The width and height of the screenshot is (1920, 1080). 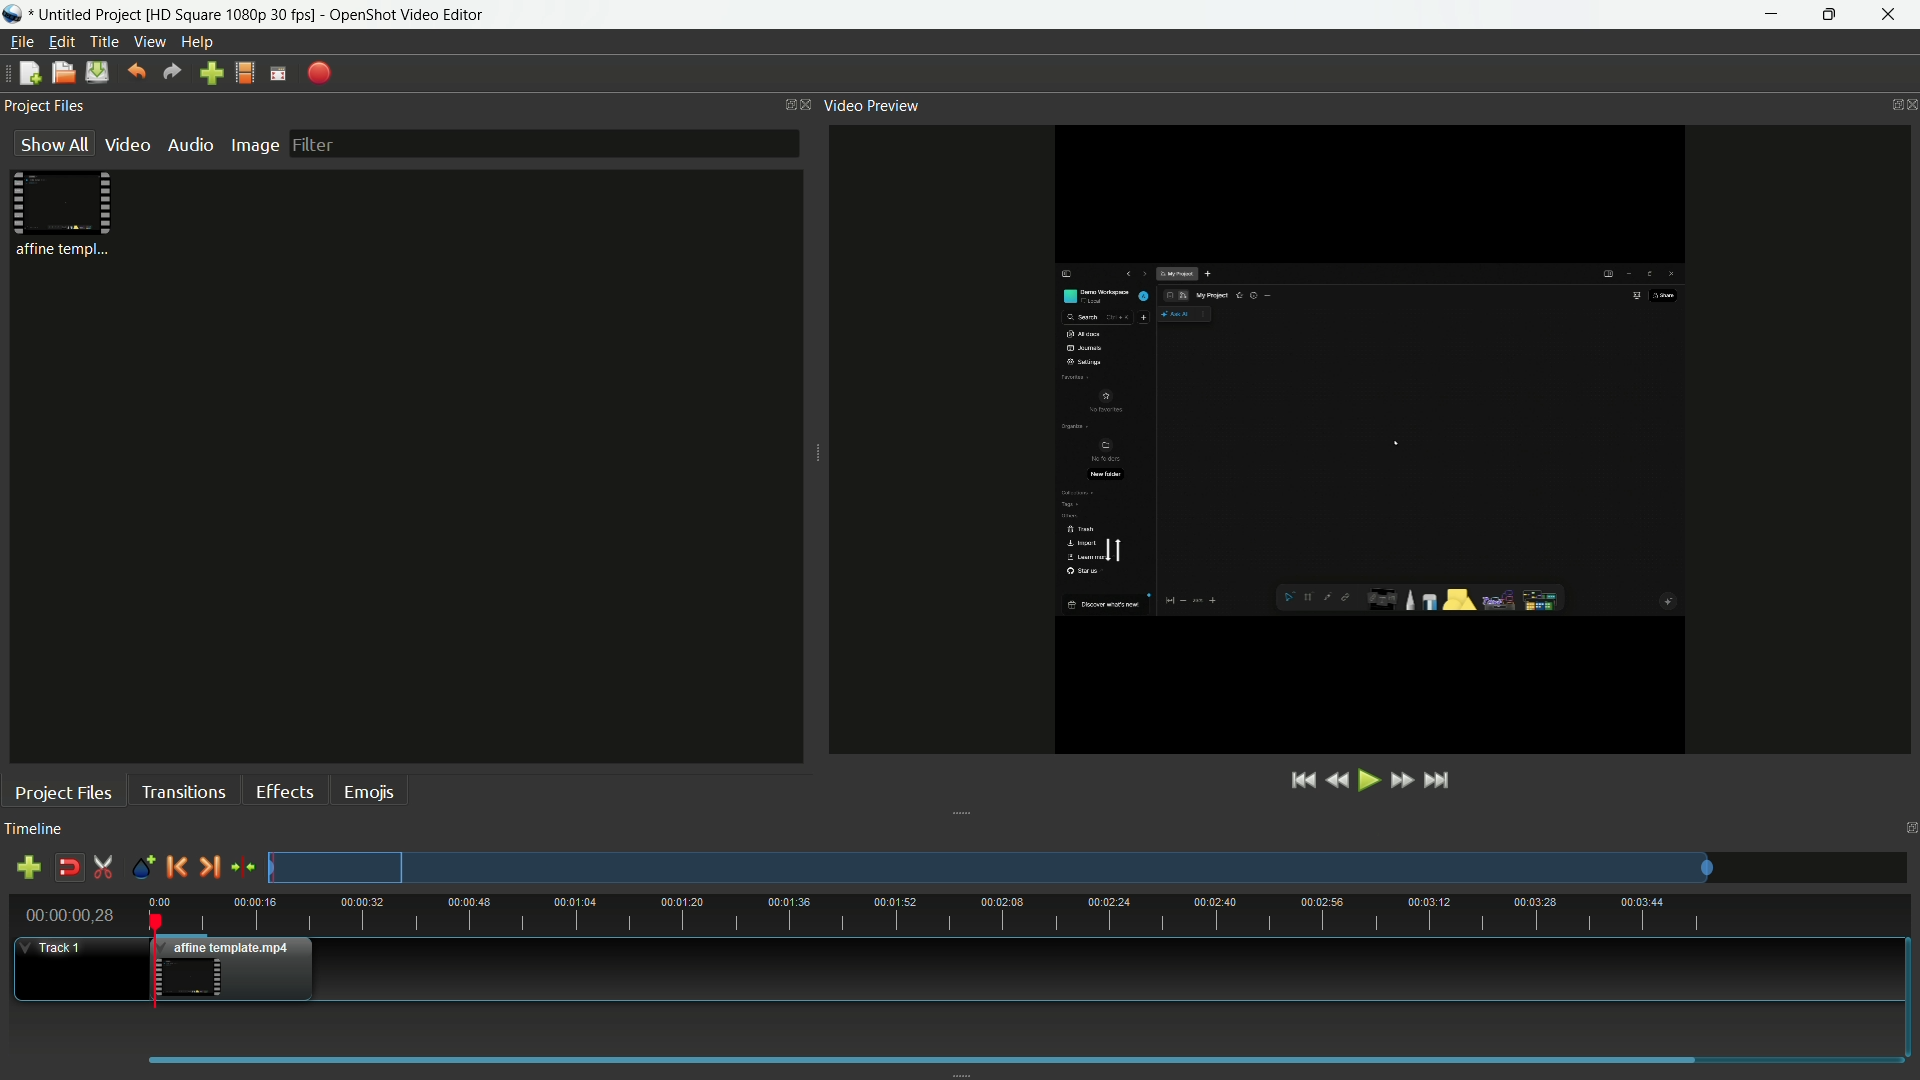 What do you see at coordinates (56, 948) in the screenshot?
I see `track 1` at bounding box center [56, 948].